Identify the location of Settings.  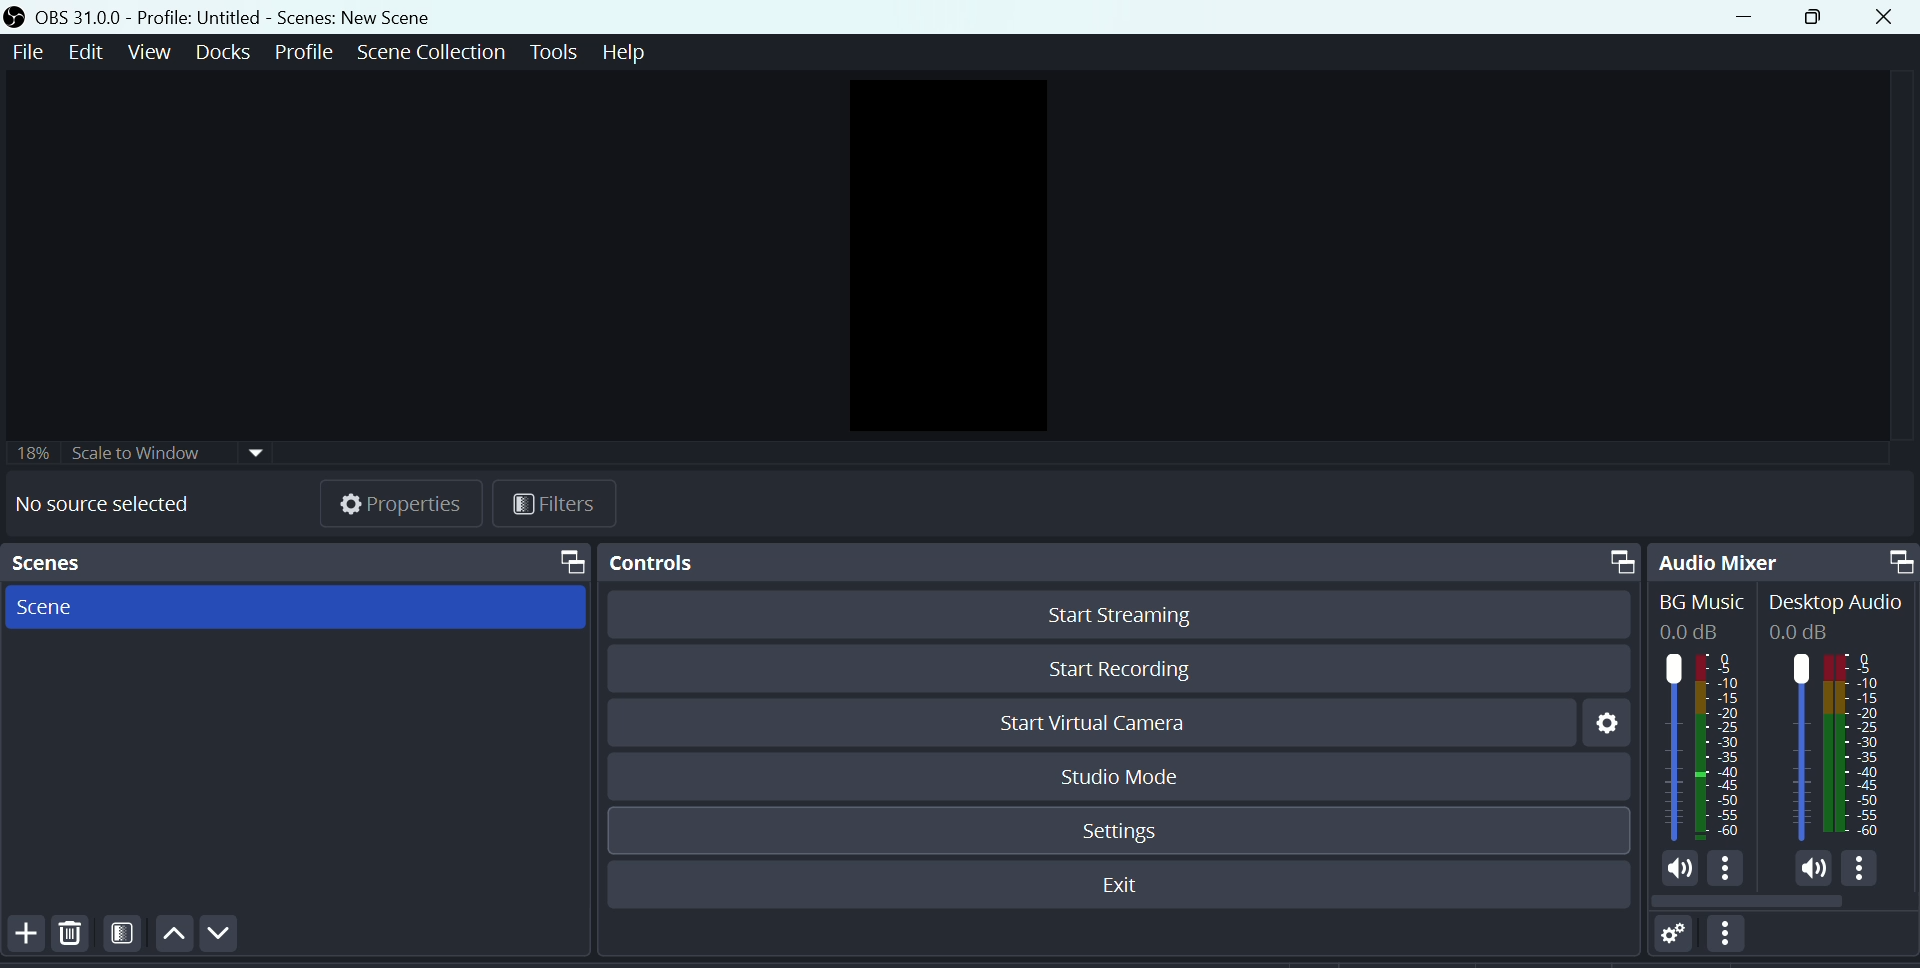
(1666, 941).